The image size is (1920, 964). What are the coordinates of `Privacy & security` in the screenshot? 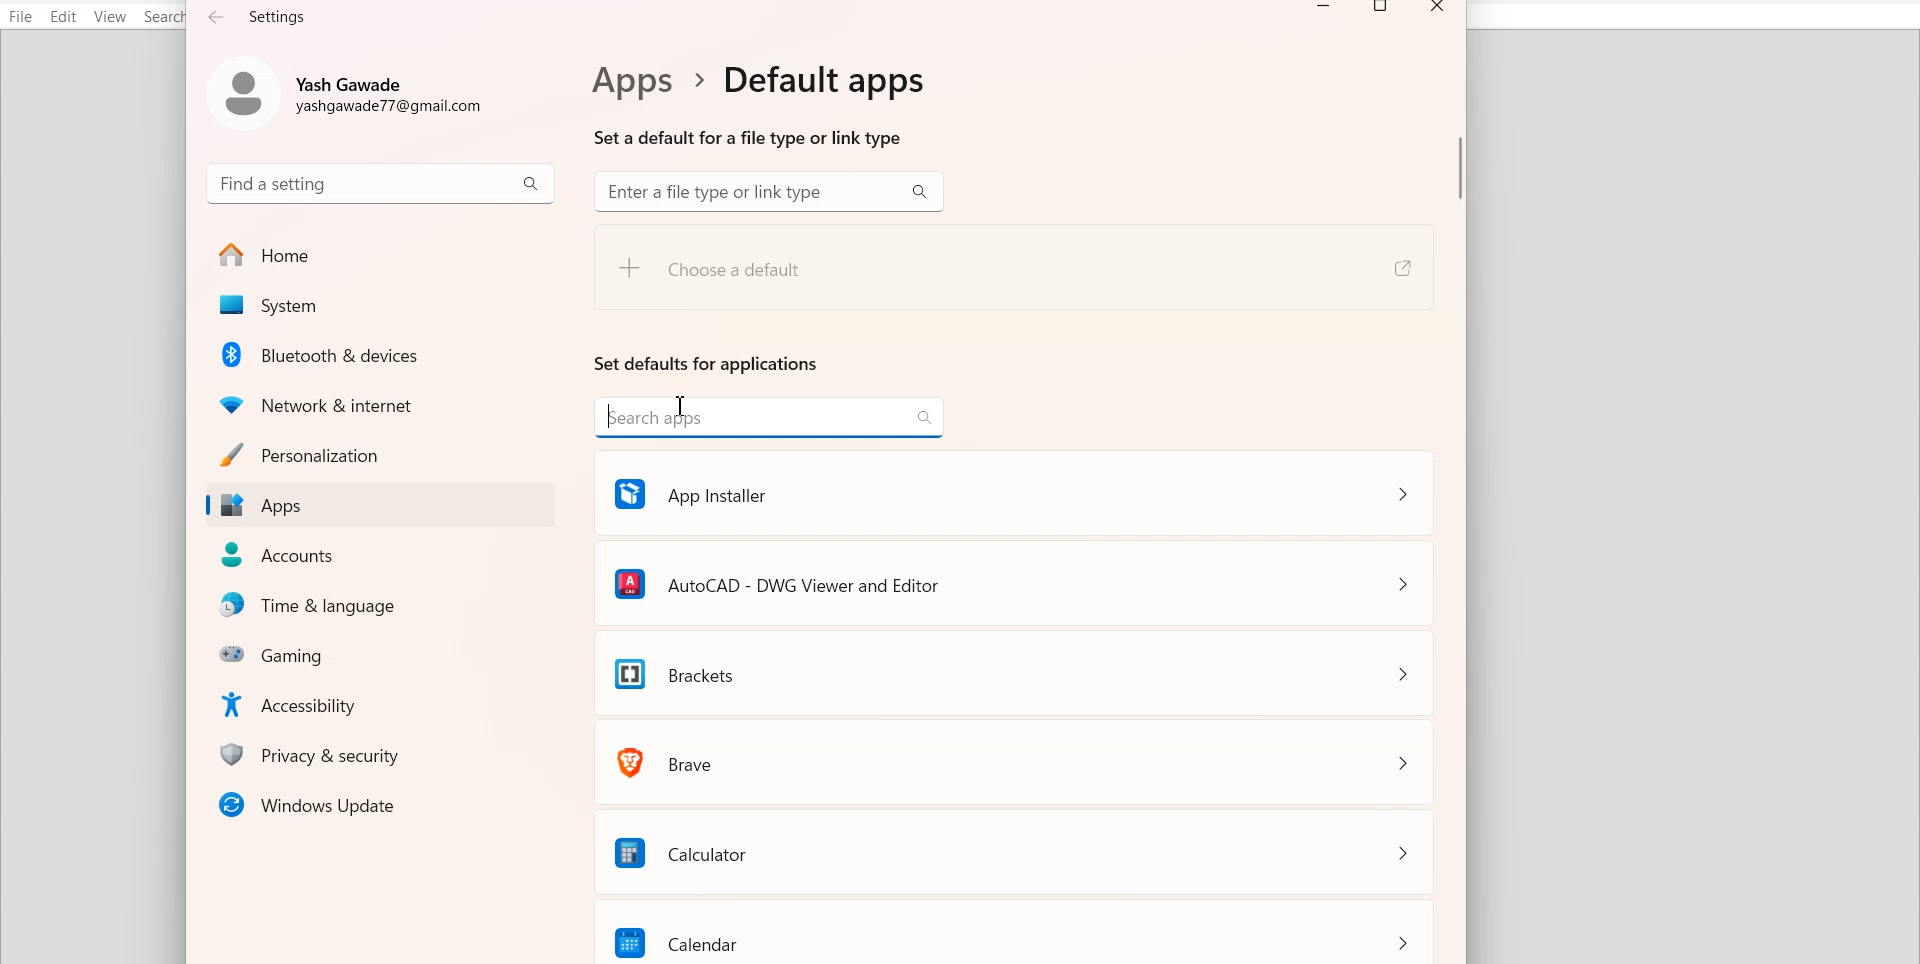 It's located at (386, 754).